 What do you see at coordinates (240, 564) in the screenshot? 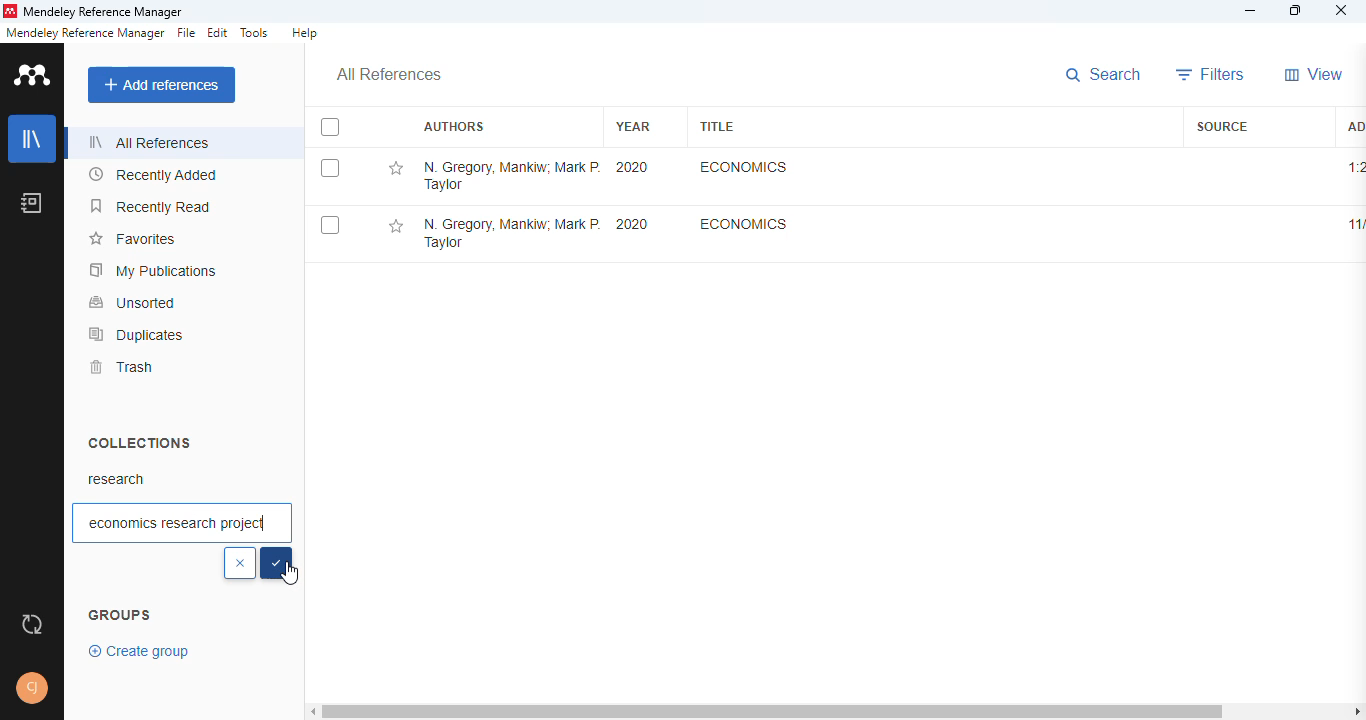
I see `cancel` at bounding box center [240, 564].